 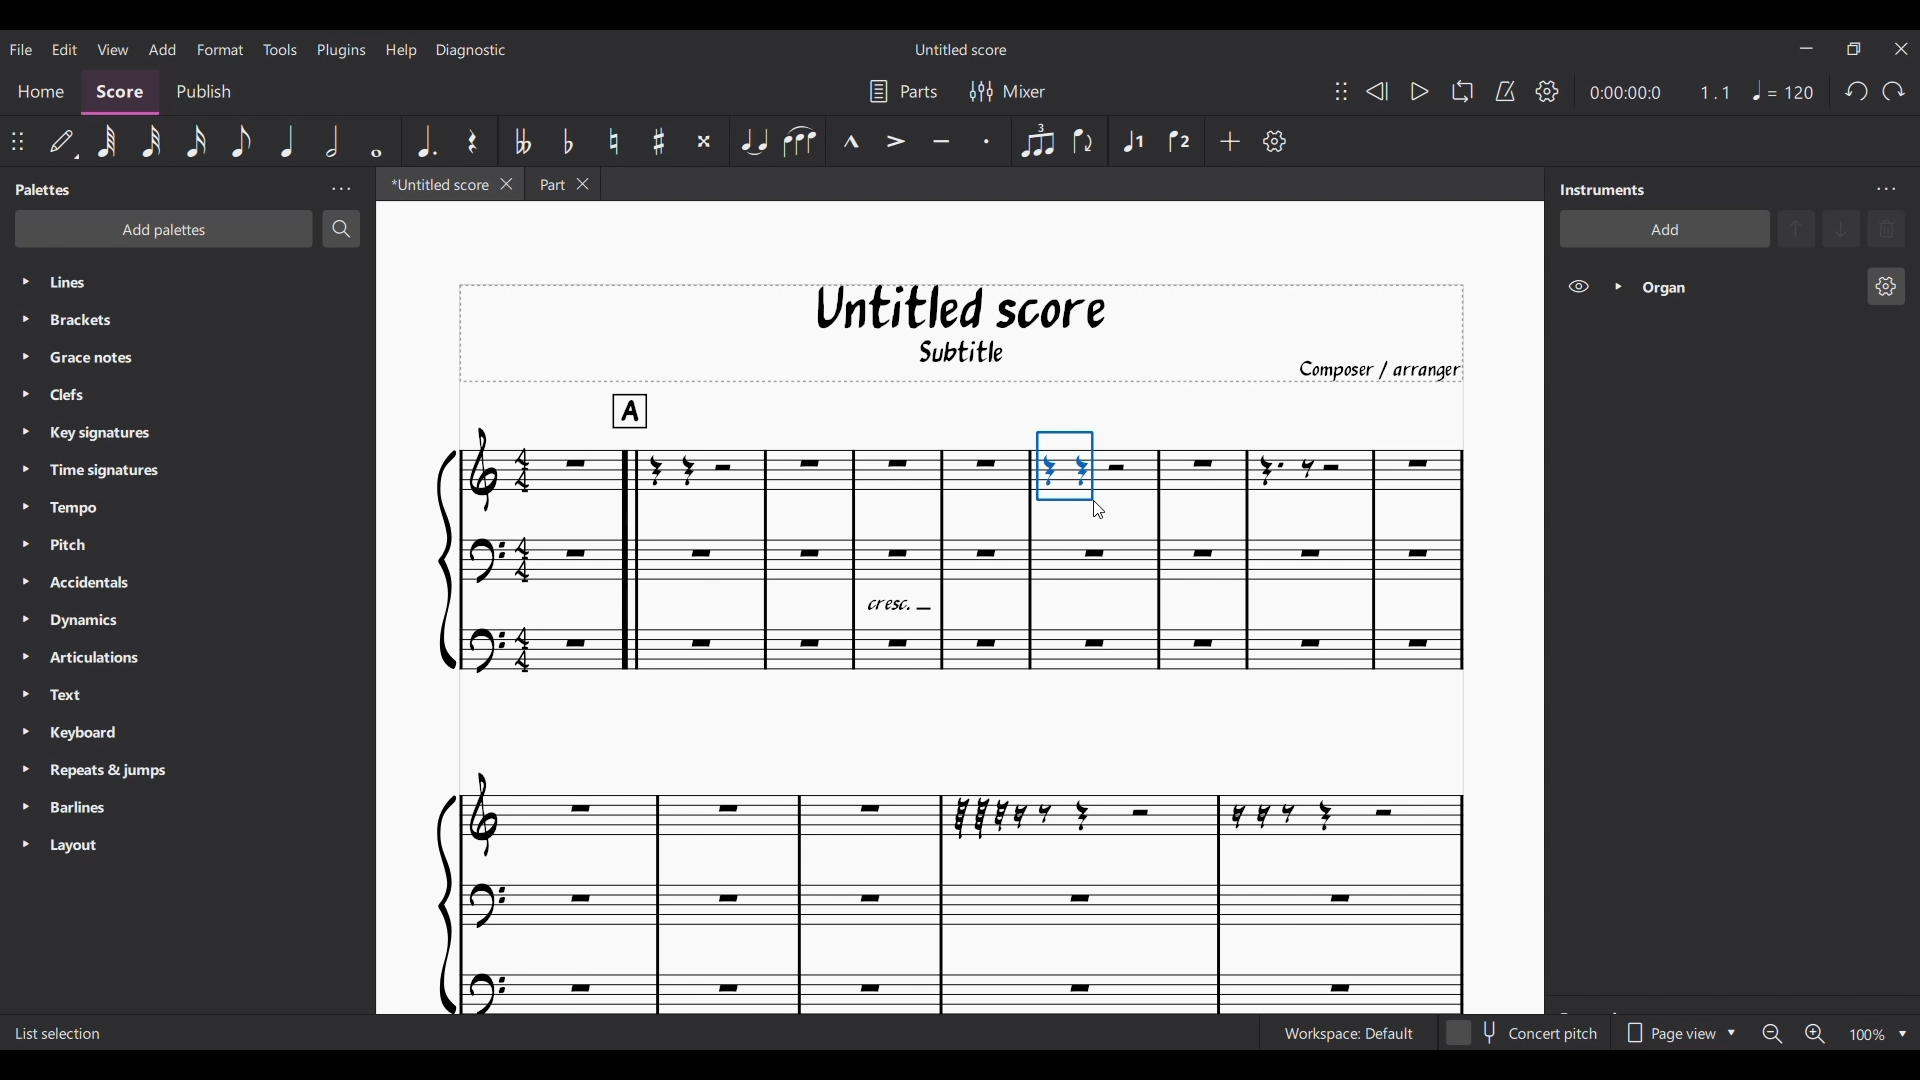 I want to click on Expand respective palette, so click(x=25, y=563).